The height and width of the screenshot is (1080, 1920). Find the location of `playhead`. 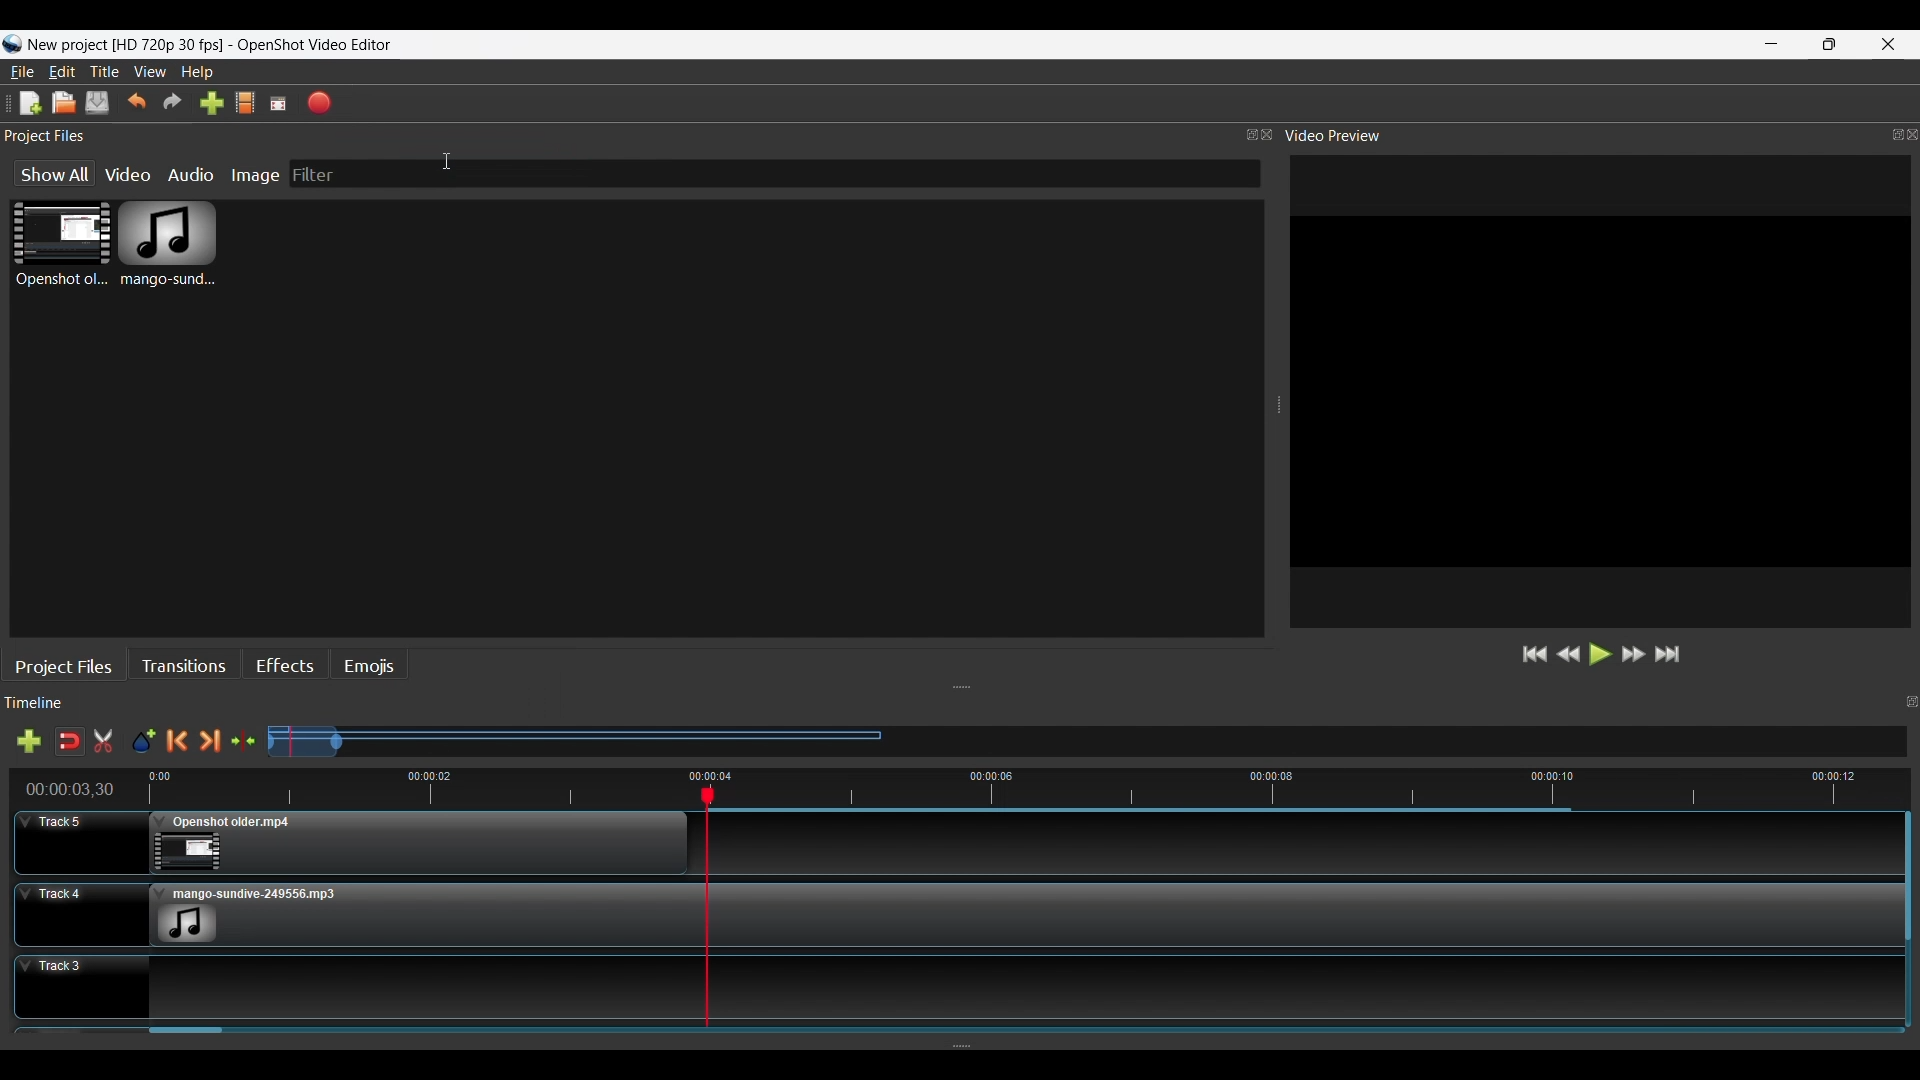

playhead is located at coordinates (706, 922).